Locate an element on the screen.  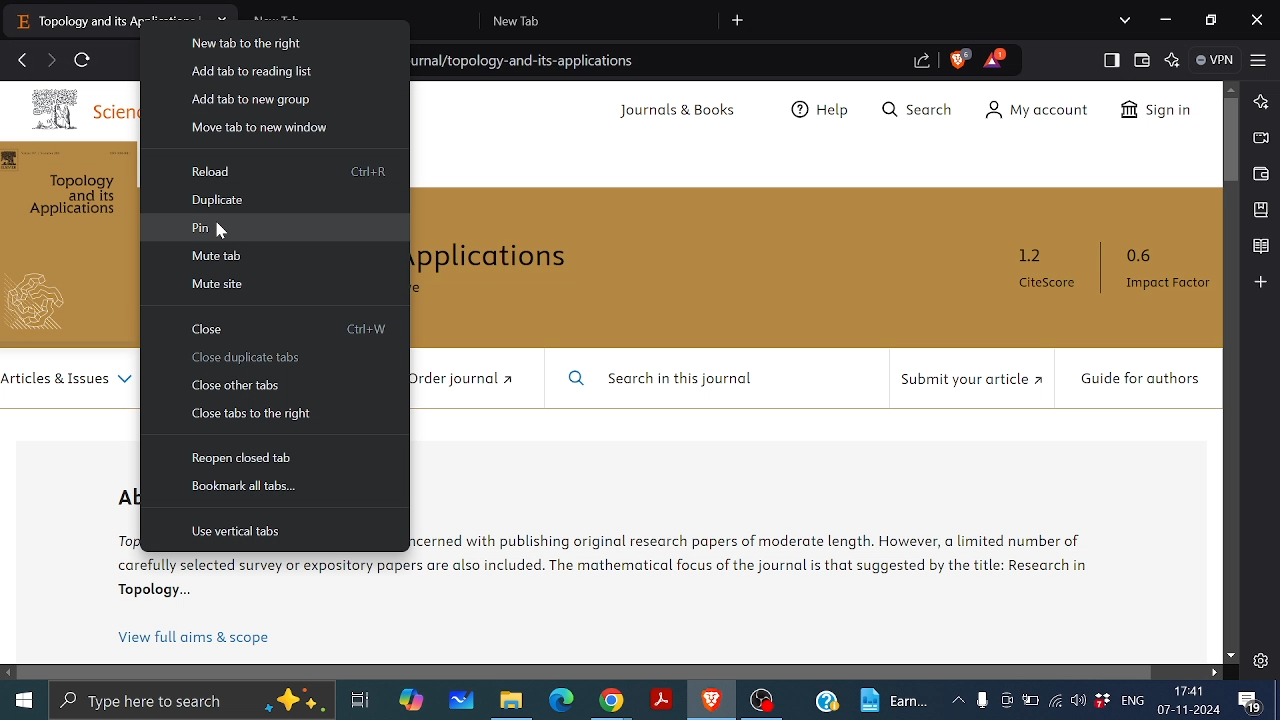
Brave shield is located at coordinates (960, 59).